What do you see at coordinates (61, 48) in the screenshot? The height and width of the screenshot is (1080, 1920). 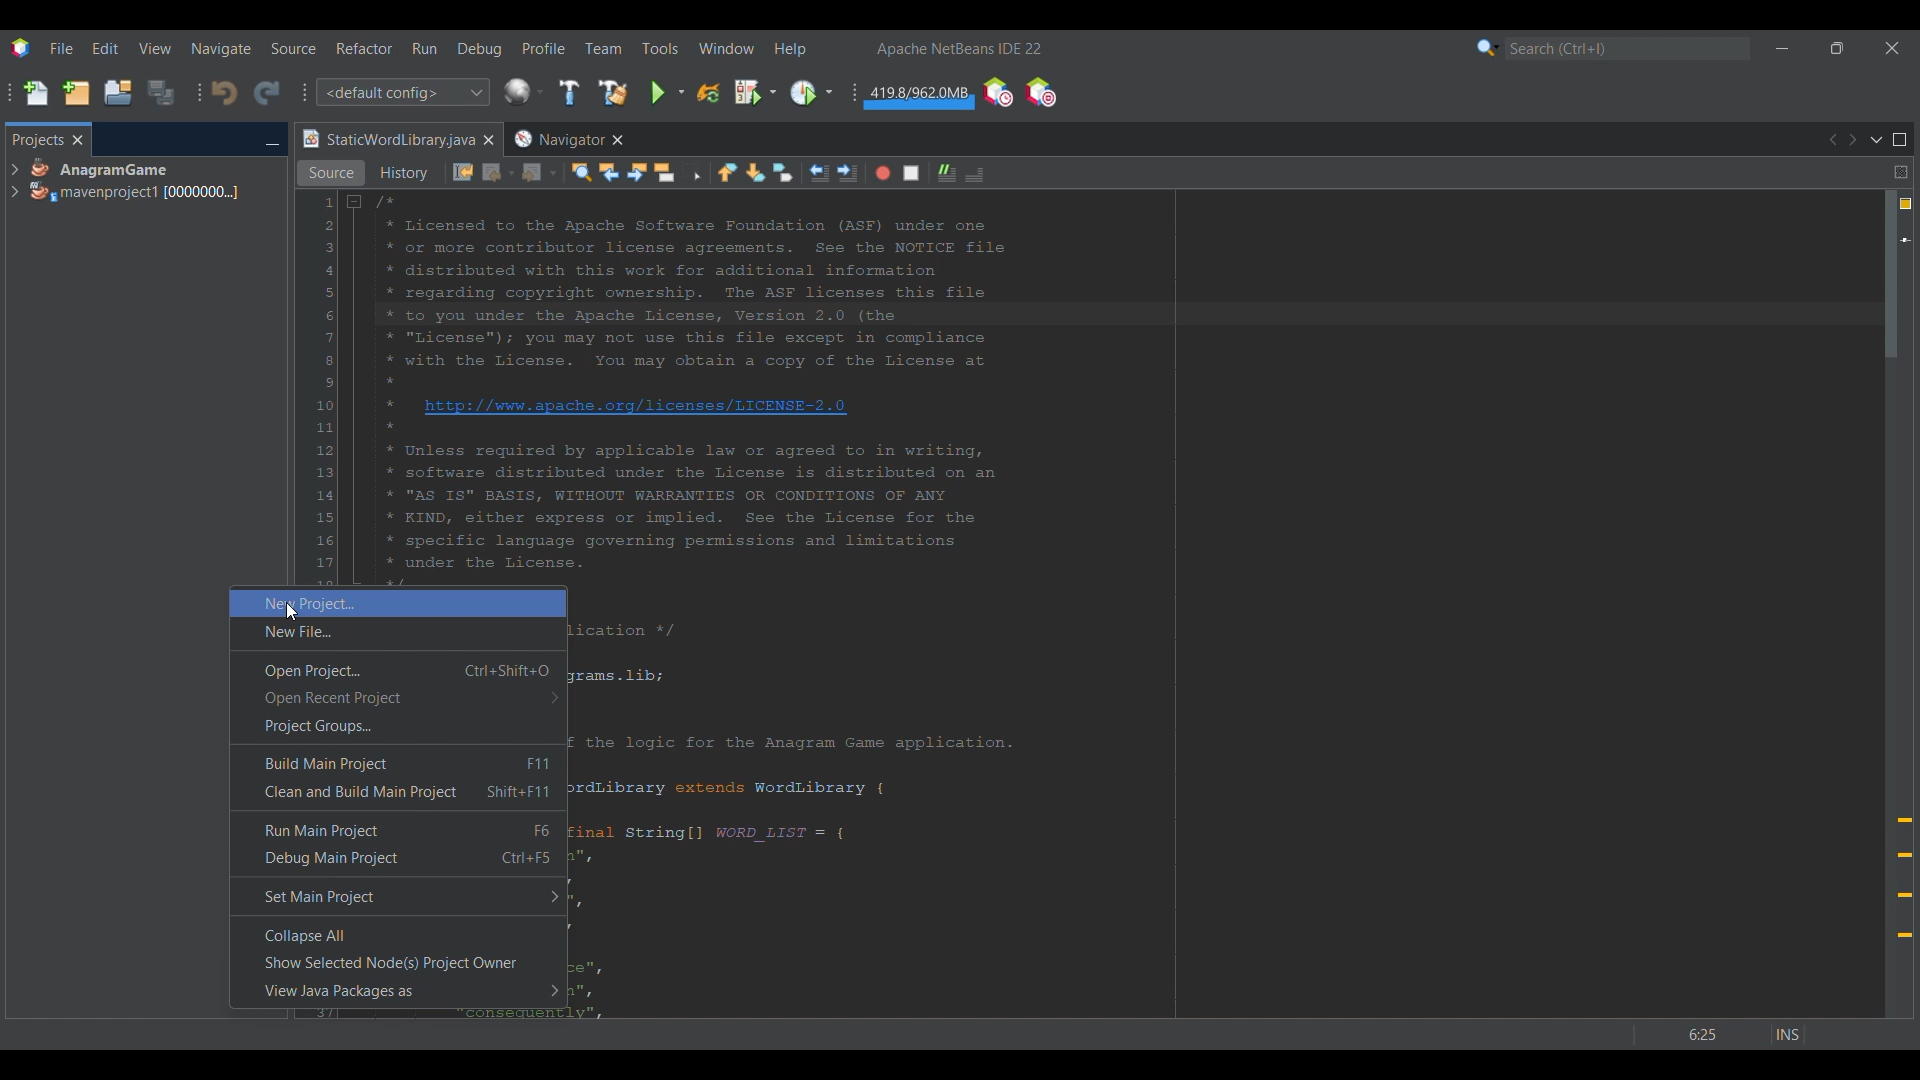 I see `File menu` at bounding box center [61, 48].